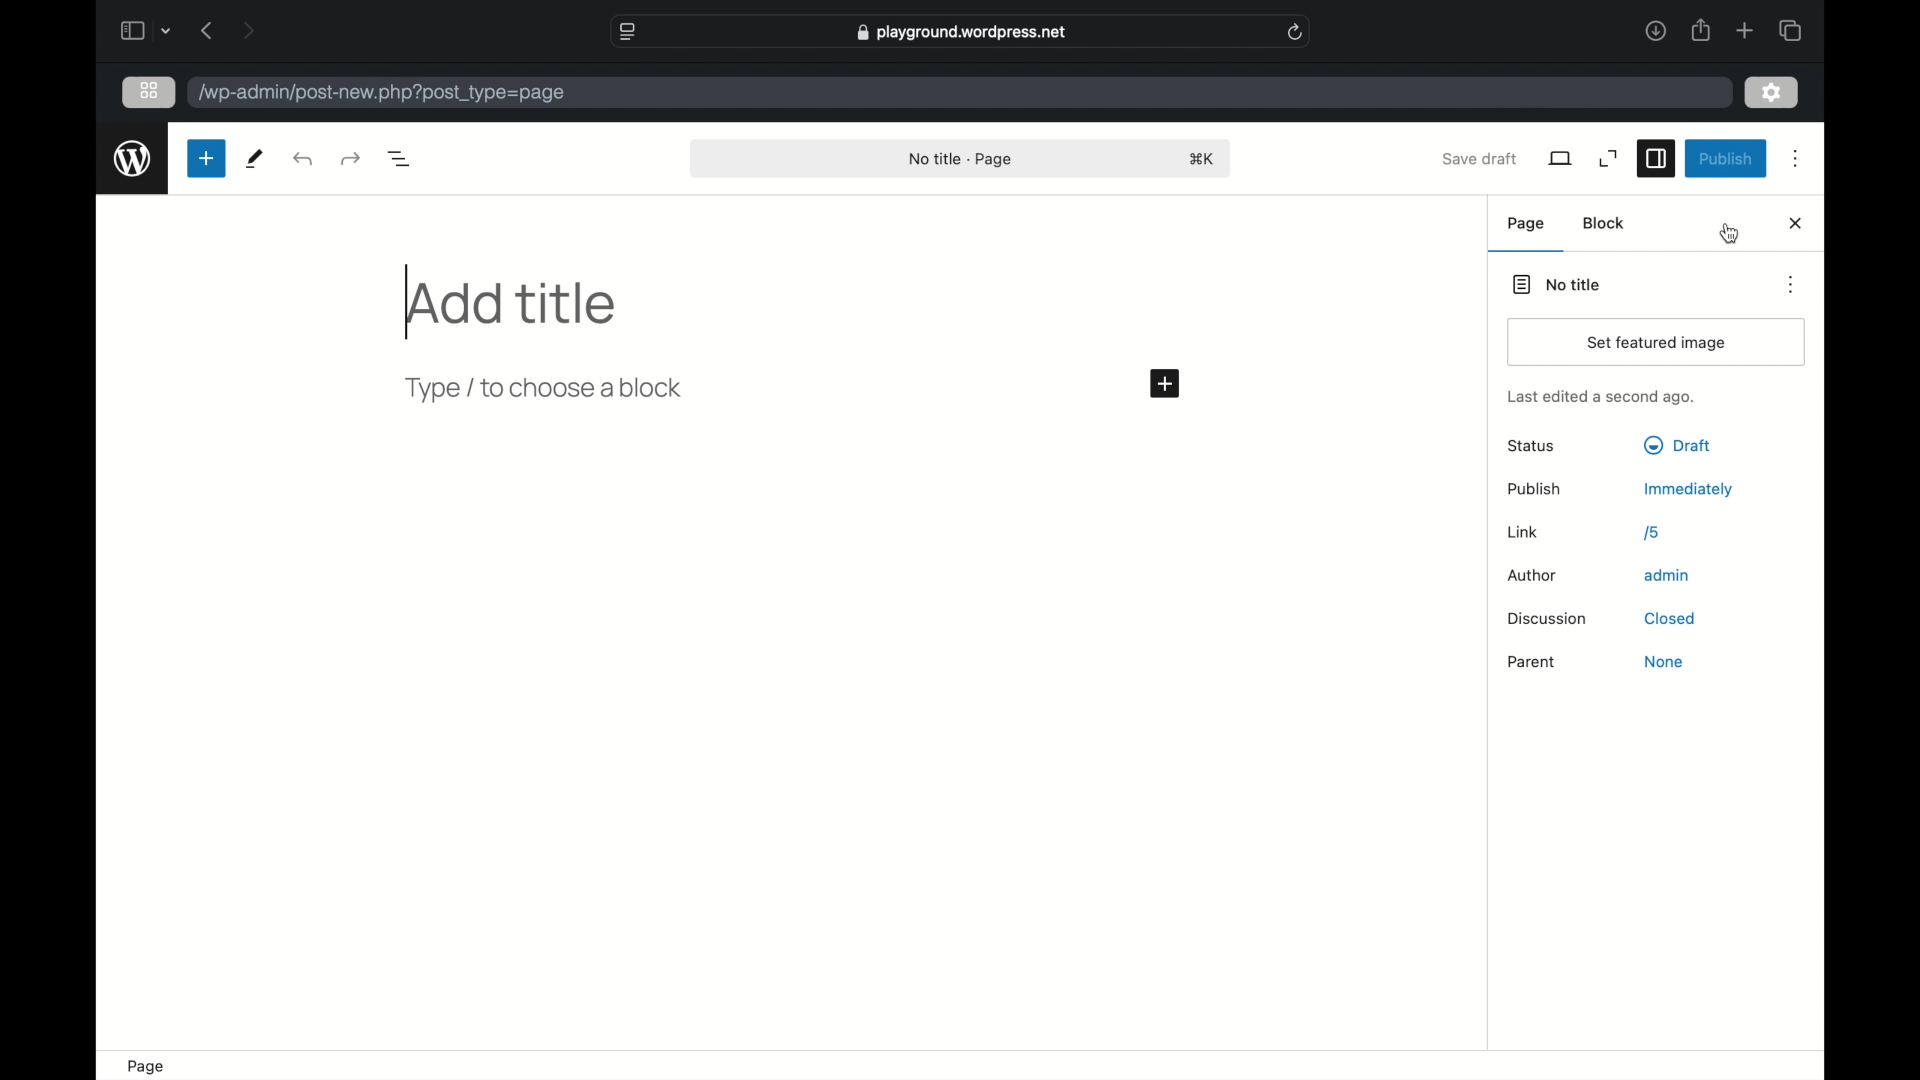 The image size is (1920, 1080). What do you see at coordinates (207, 30) in the screenshot?
I see `previous page` at bounding box center [207, 30].